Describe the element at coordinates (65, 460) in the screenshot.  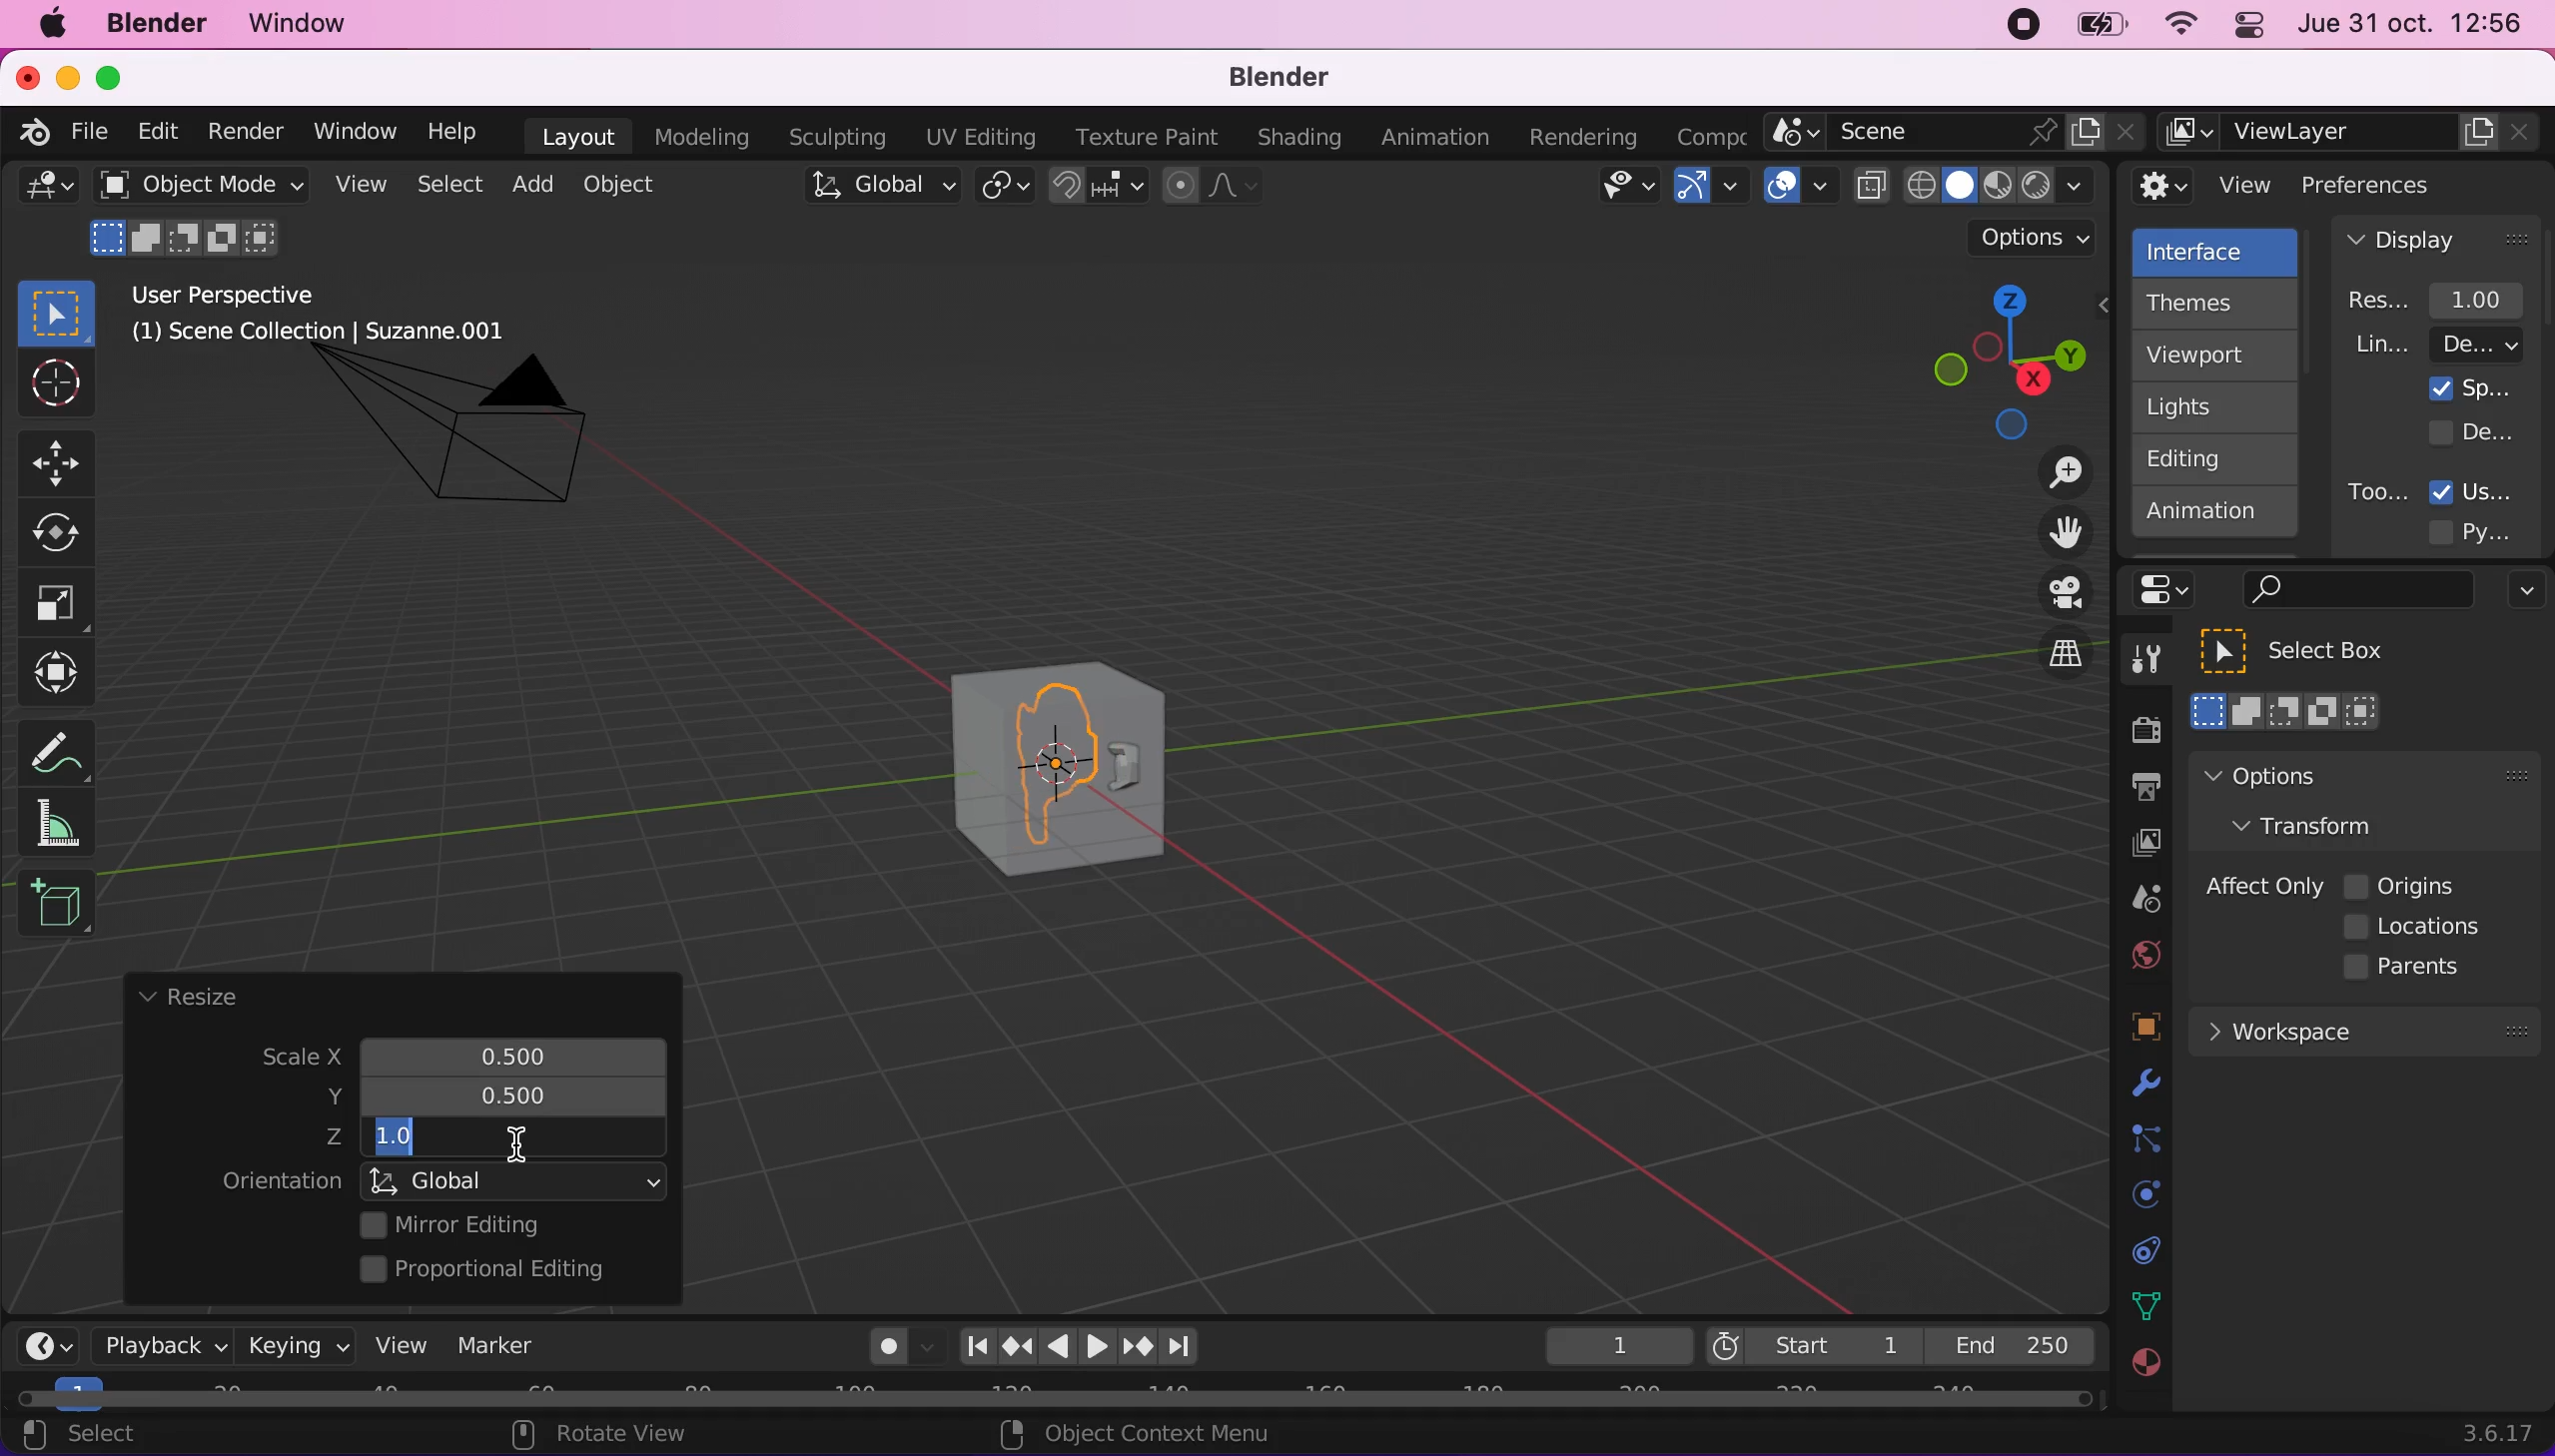
I see `` at that location.